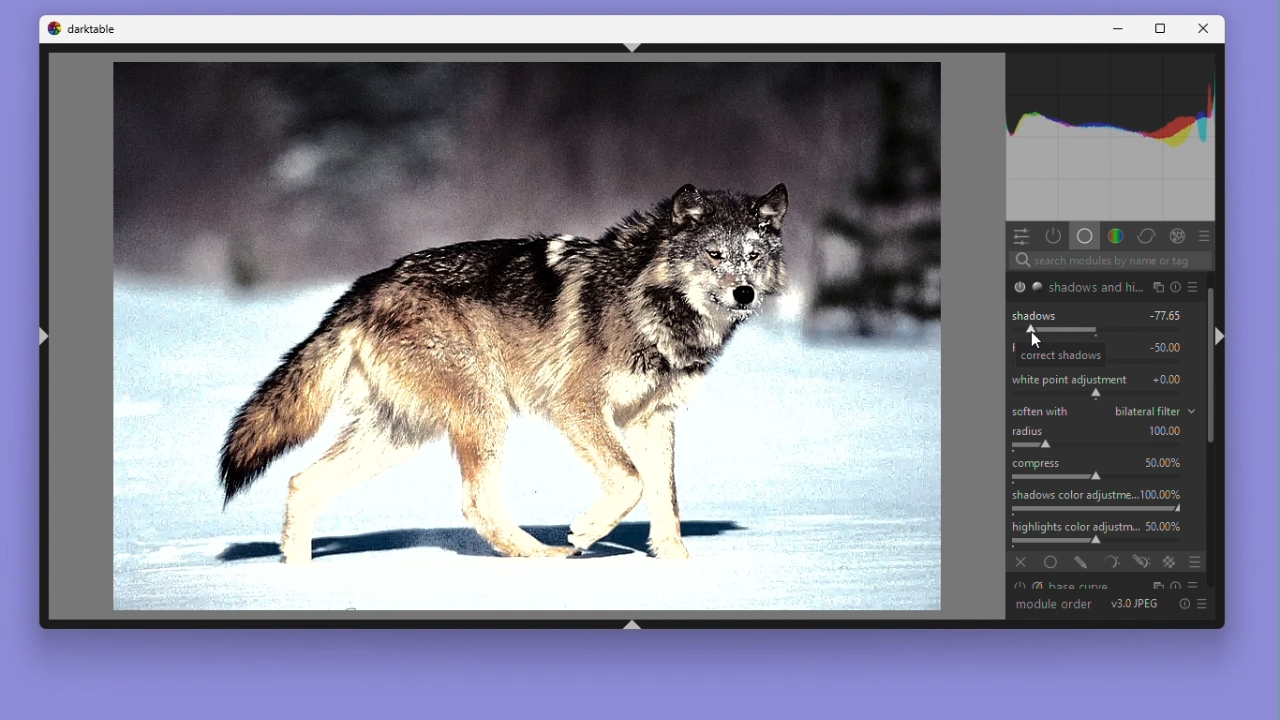  I want to click on -50.00, so click(1165, 347).